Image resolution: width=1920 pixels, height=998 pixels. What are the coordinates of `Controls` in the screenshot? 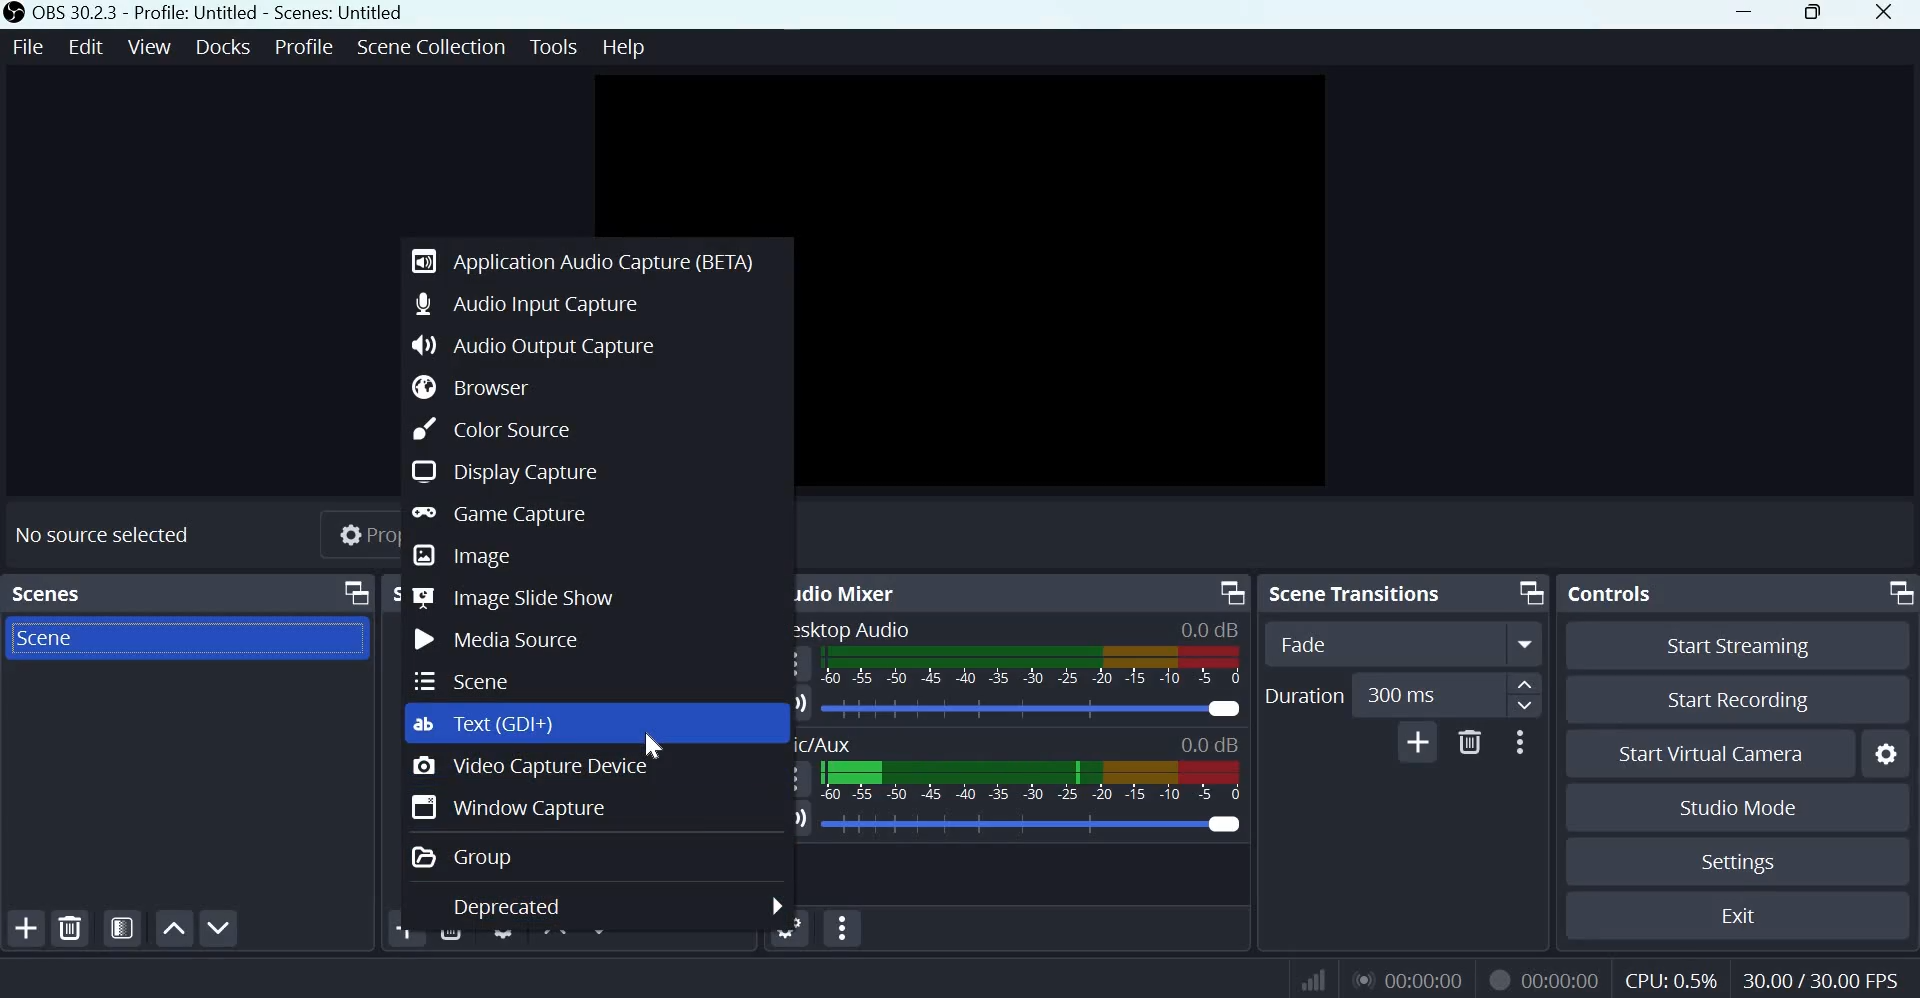 It's located at (1611, 594).